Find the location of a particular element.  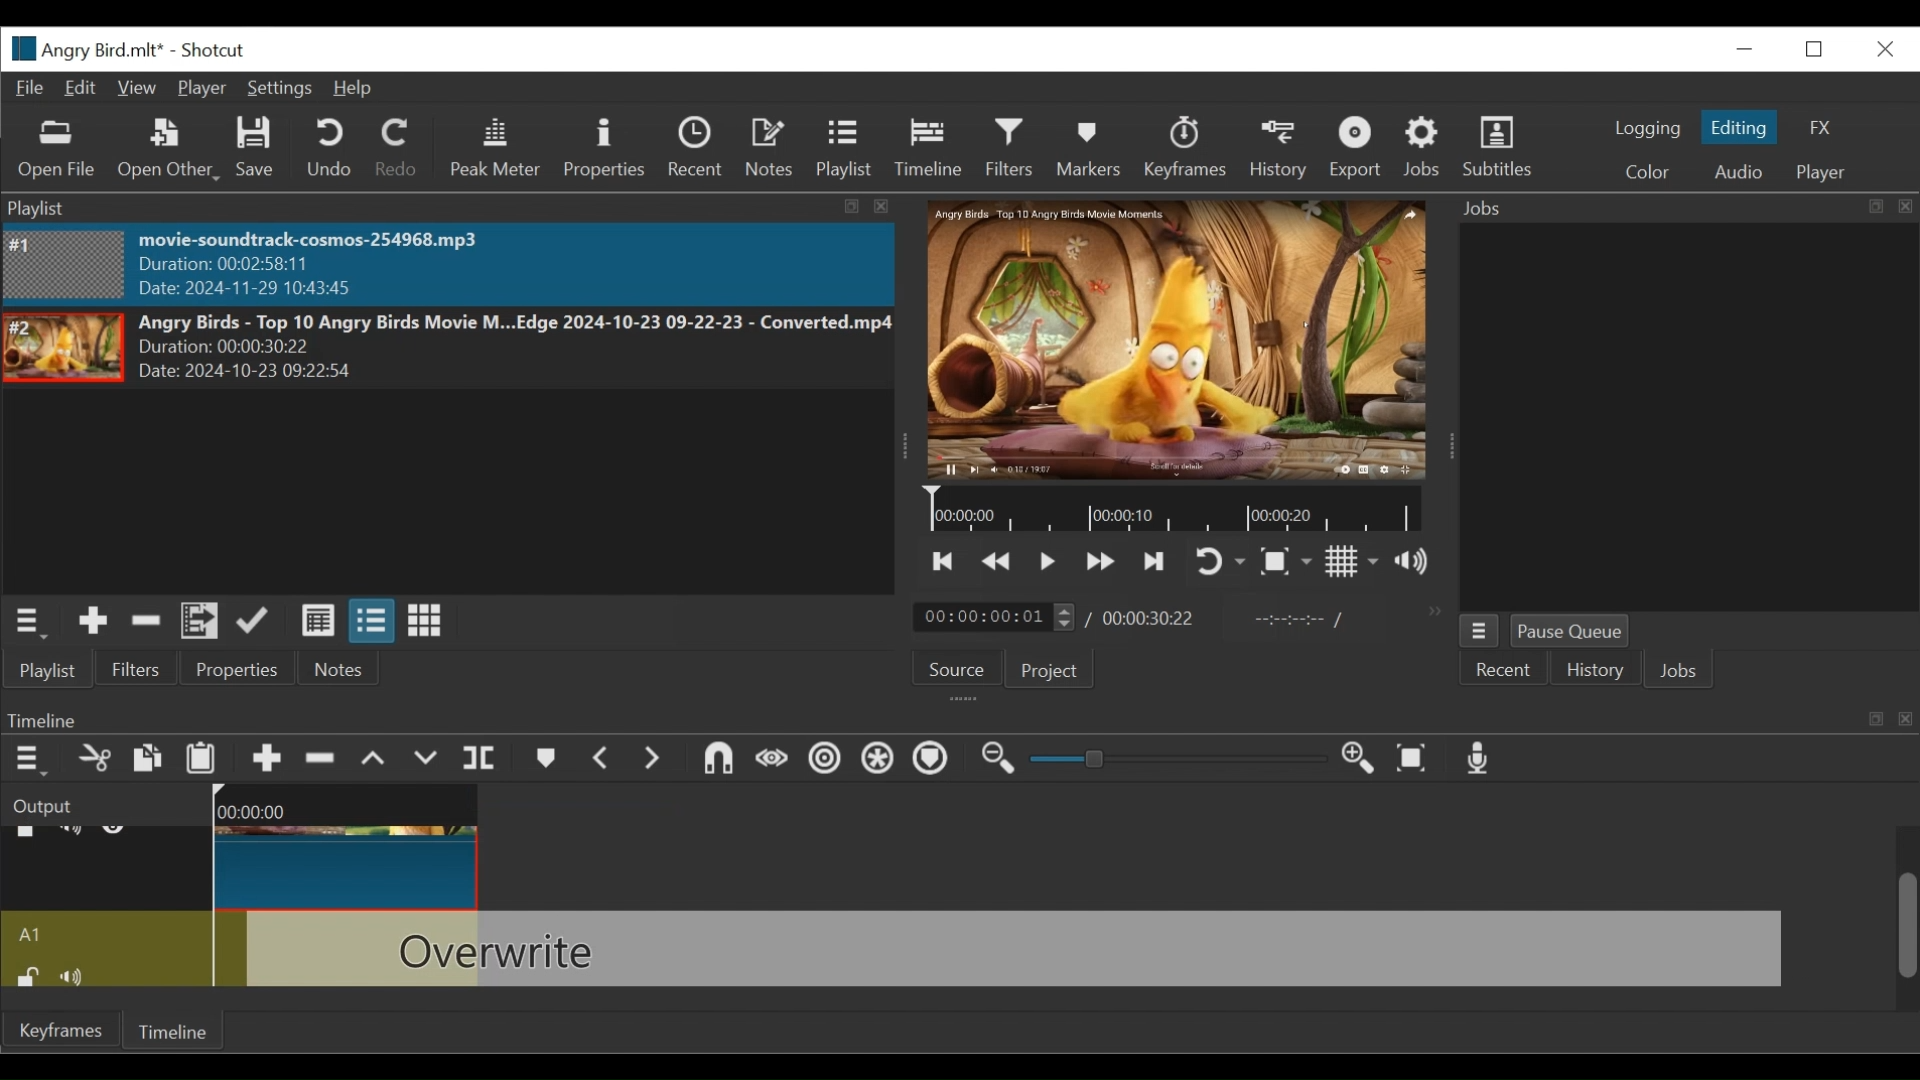

logging is located at coordinates (1648, 128).